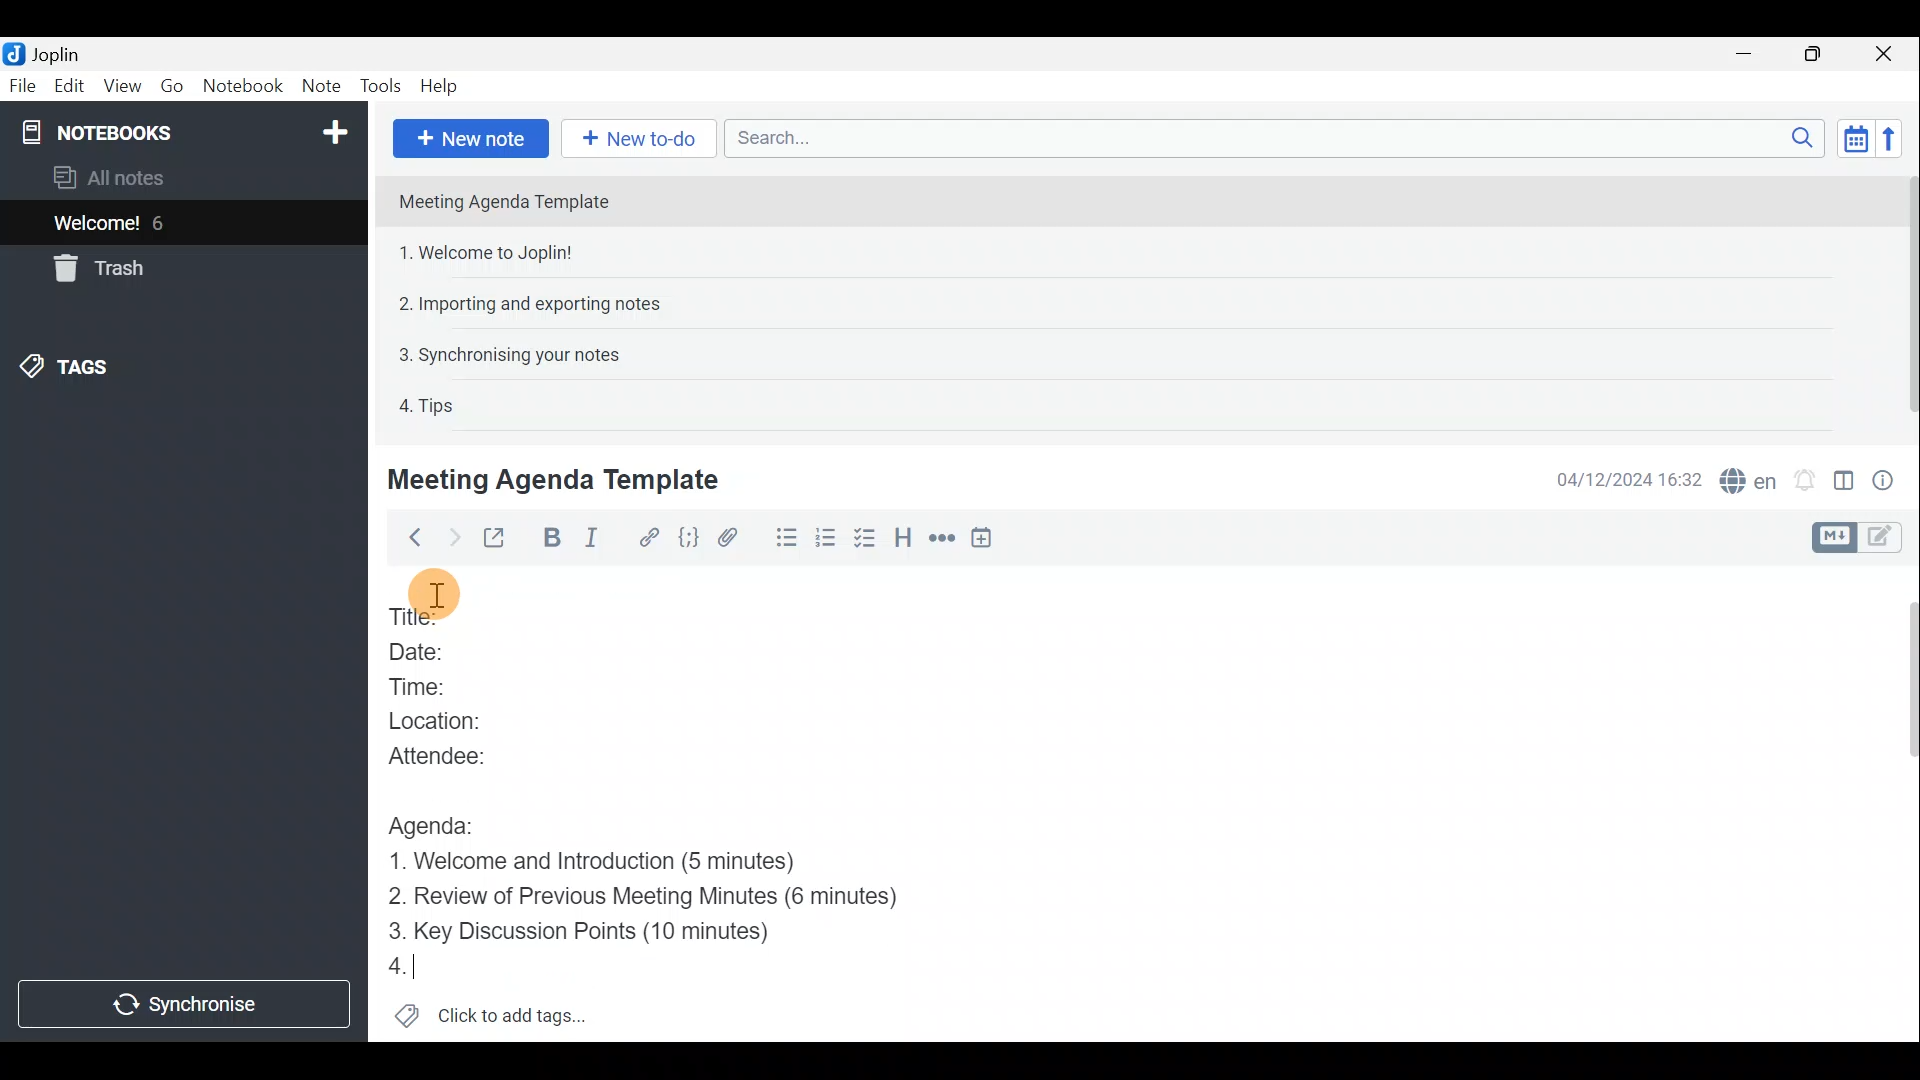 This screenshot has height=1080, width=1920. What do you see at coordinates (471, 139) in the screenshot?
I see `New note` at bounding box center [471, 139].